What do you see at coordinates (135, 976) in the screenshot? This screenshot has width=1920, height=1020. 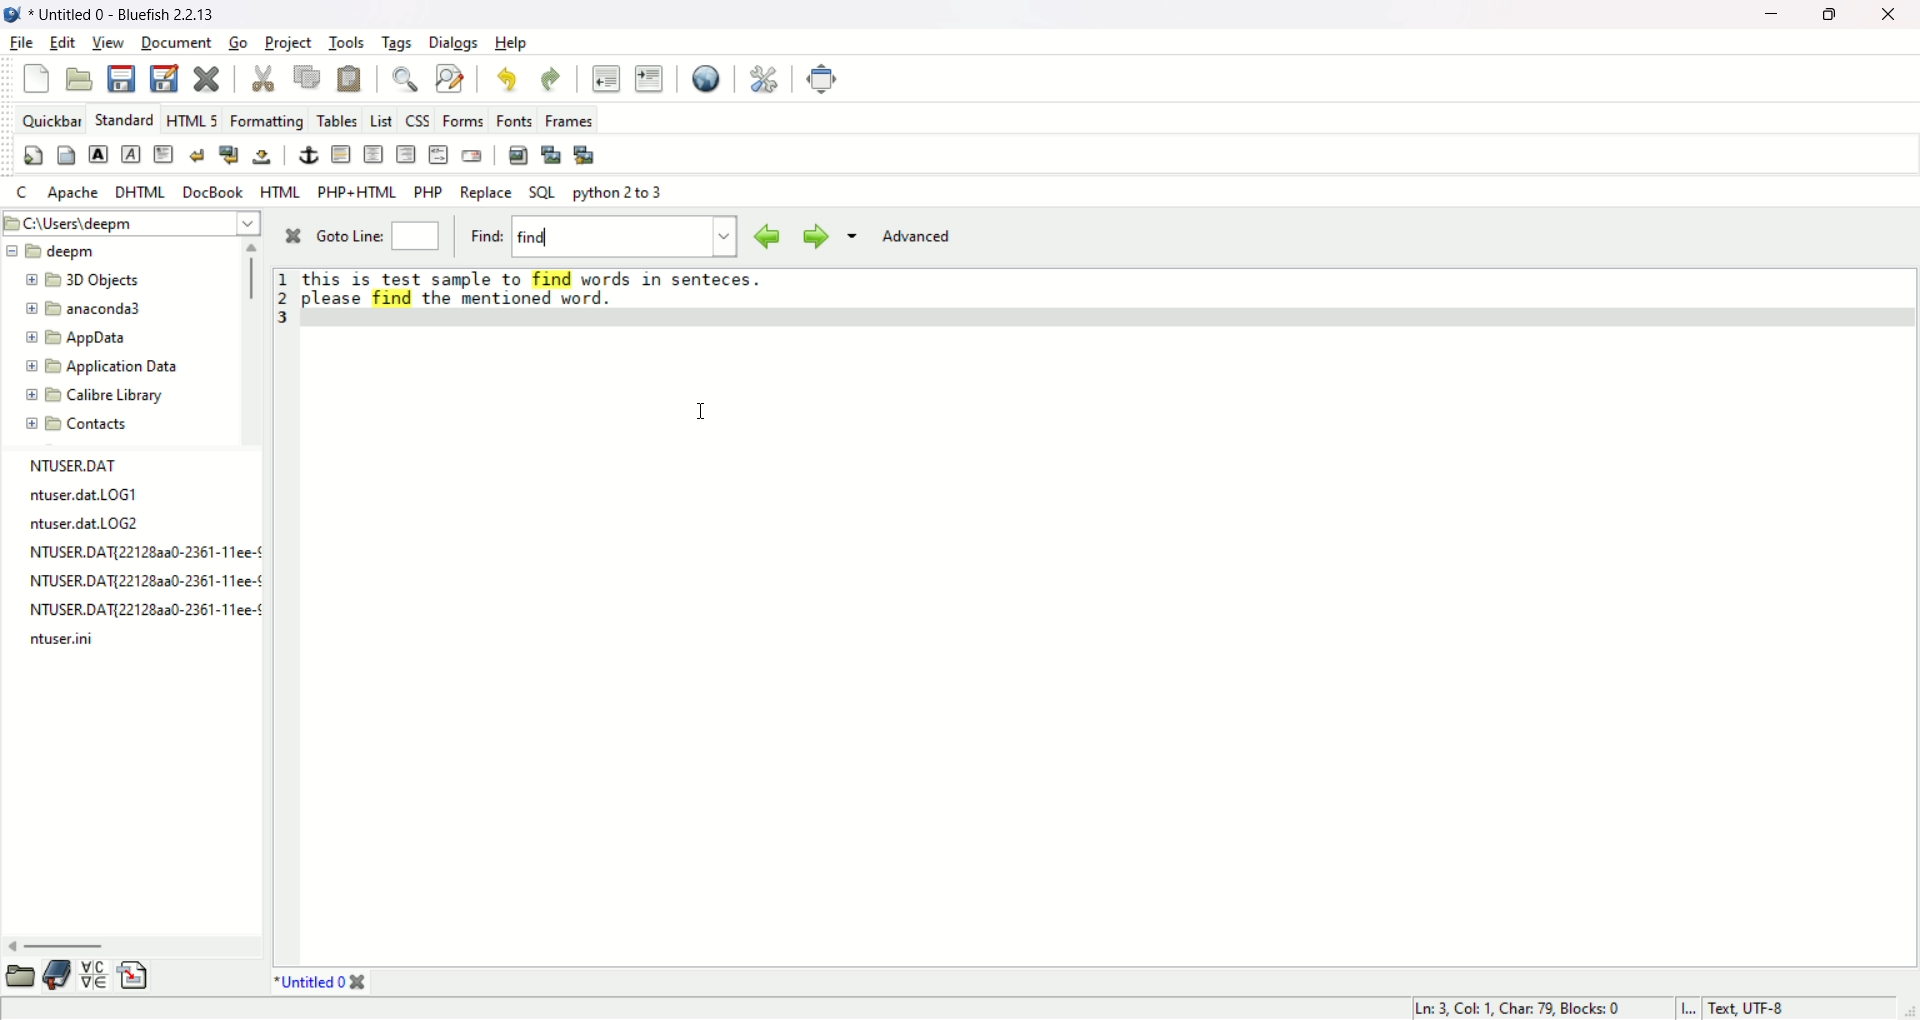 I see `insert file` at bounding box center [135, 976].